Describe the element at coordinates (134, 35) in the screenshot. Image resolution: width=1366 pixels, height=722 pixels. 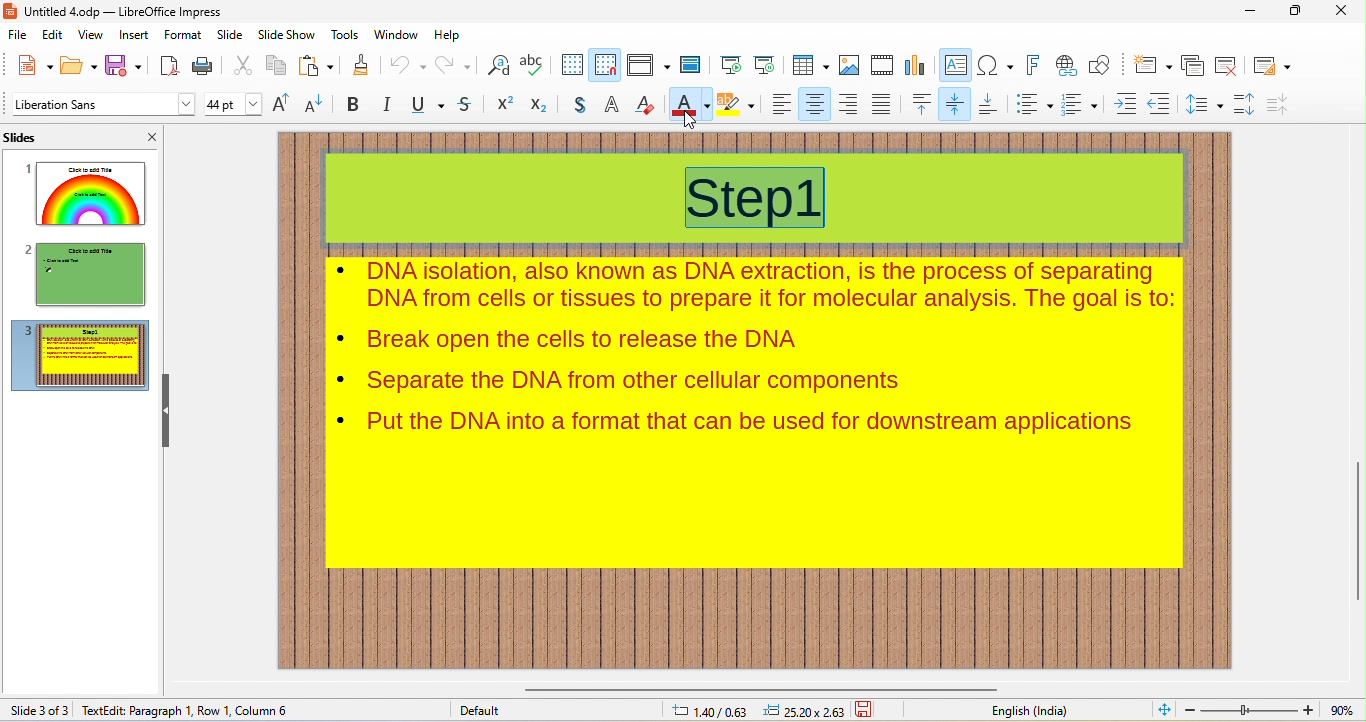
I see `insert` at that location.